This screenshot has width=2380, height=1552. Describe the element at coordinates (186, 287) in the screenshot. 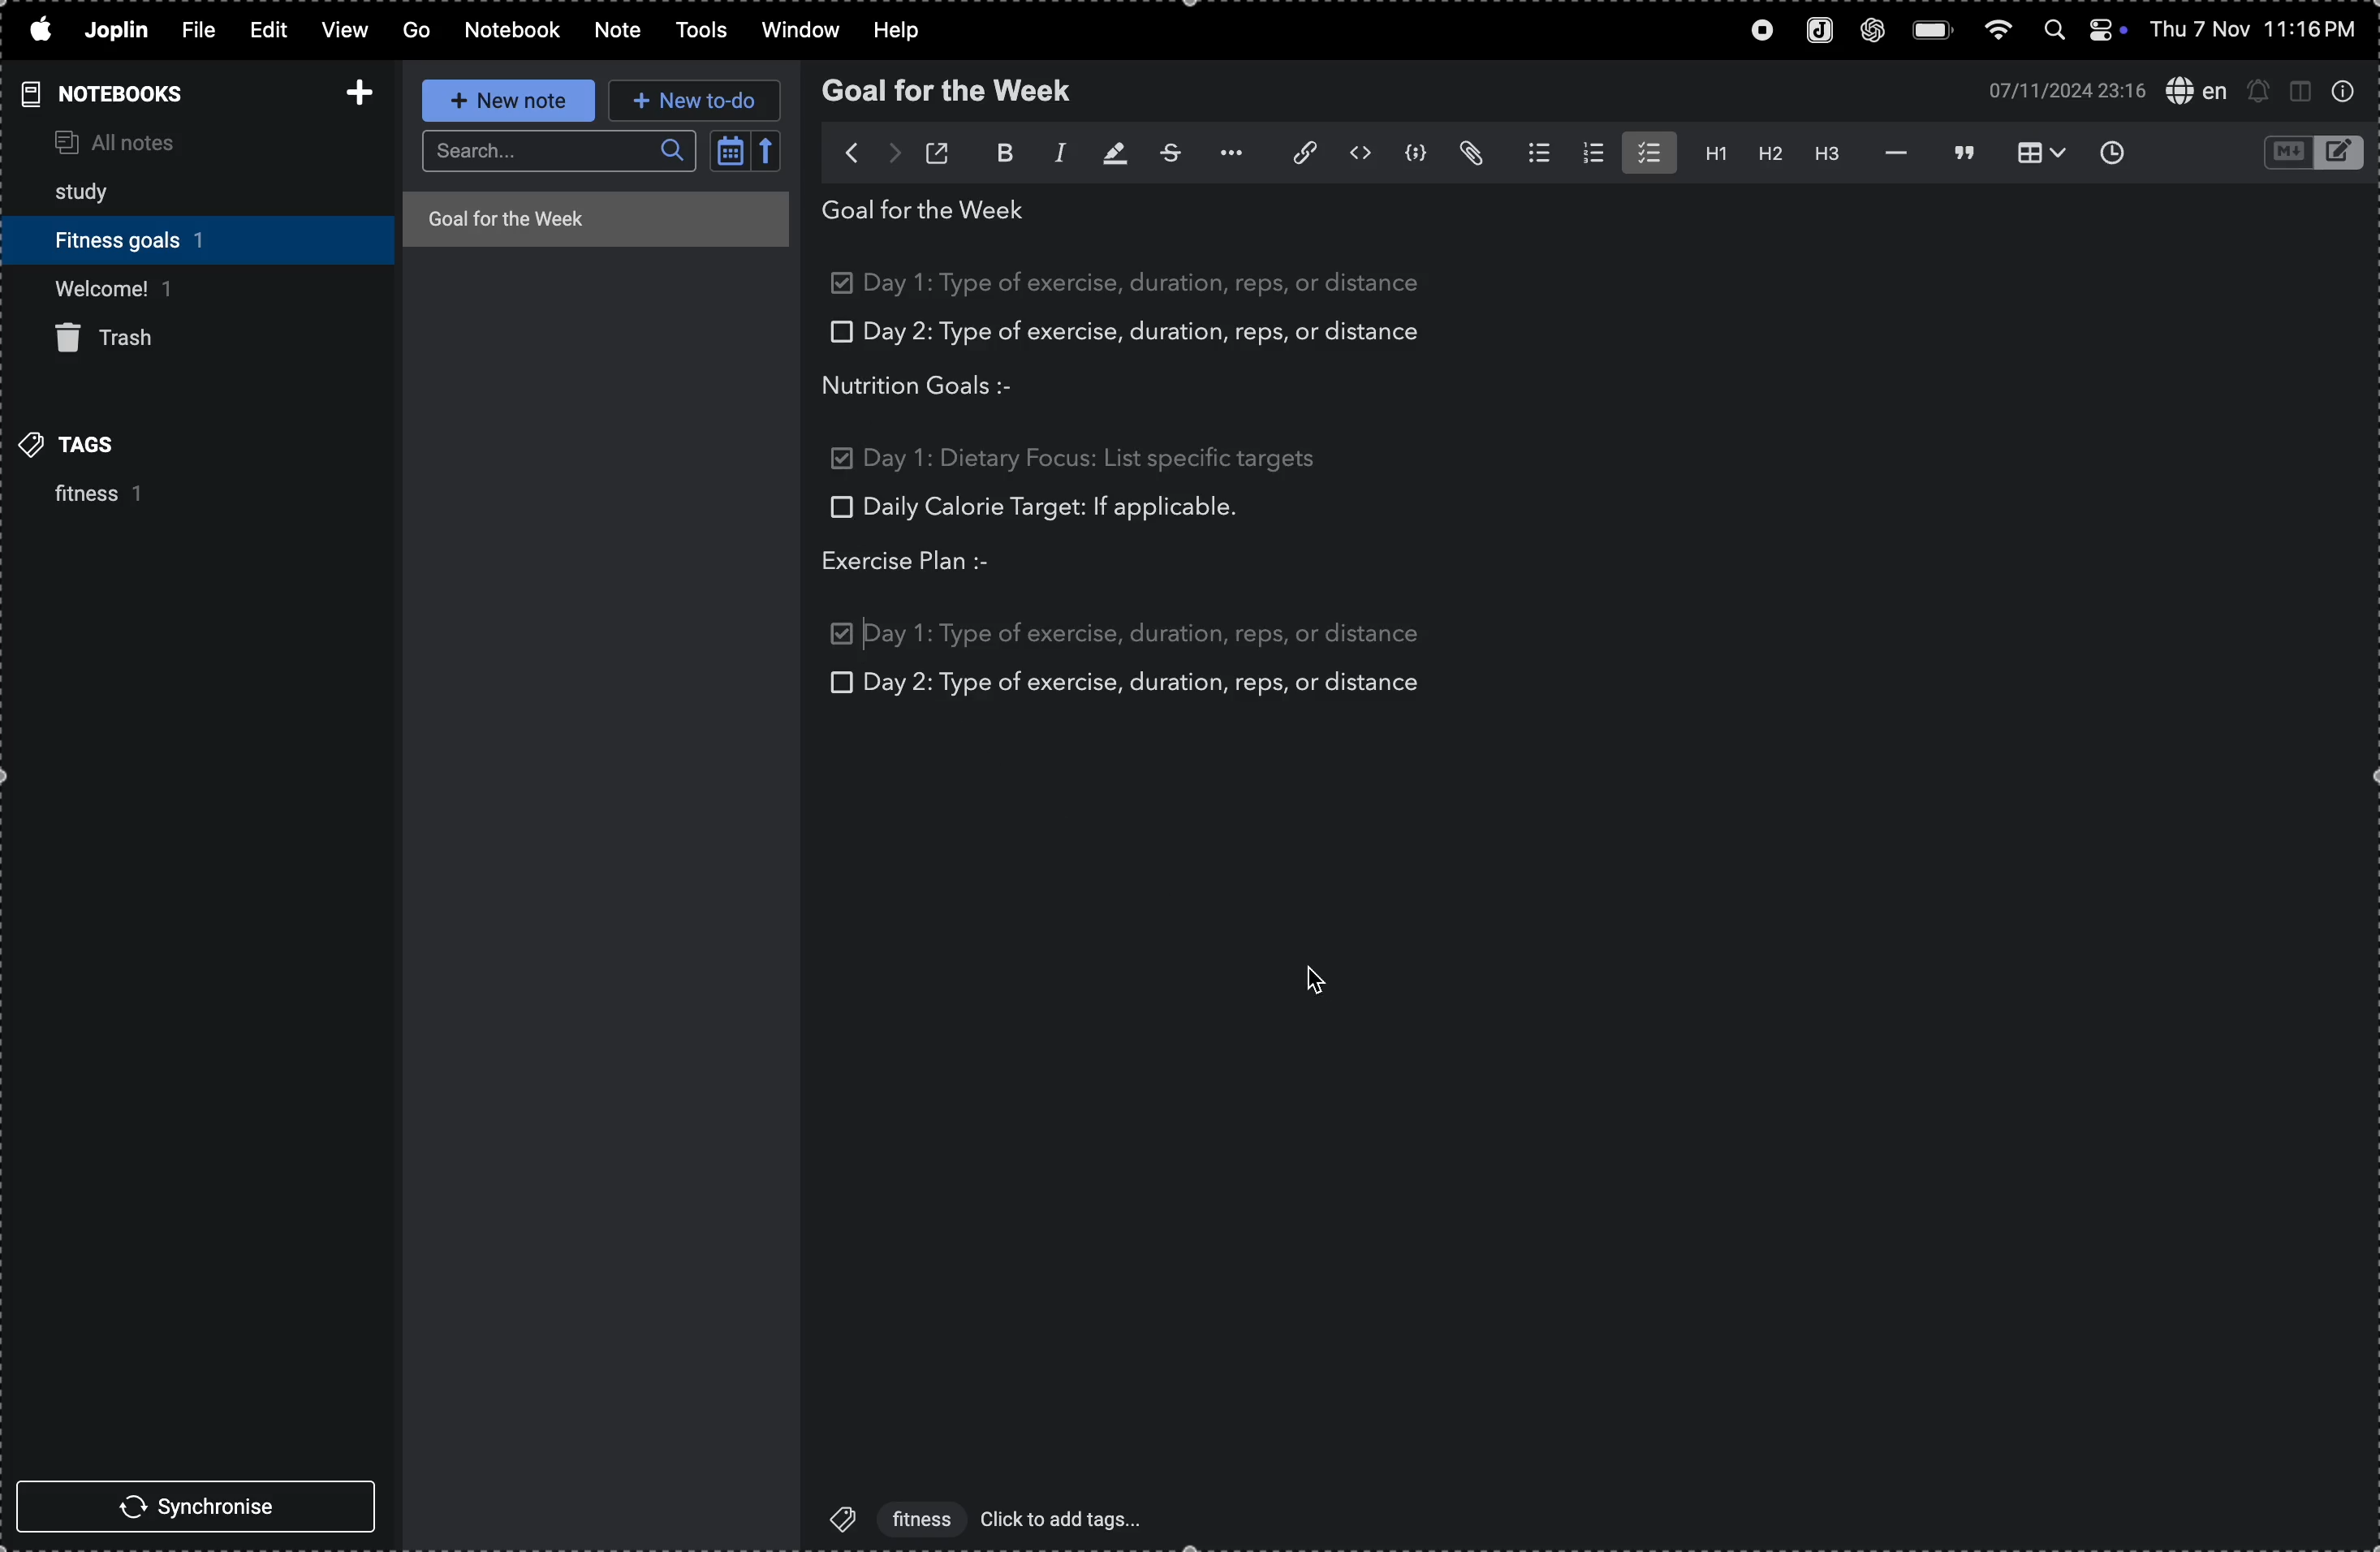

I see `welcome 1` at that location.